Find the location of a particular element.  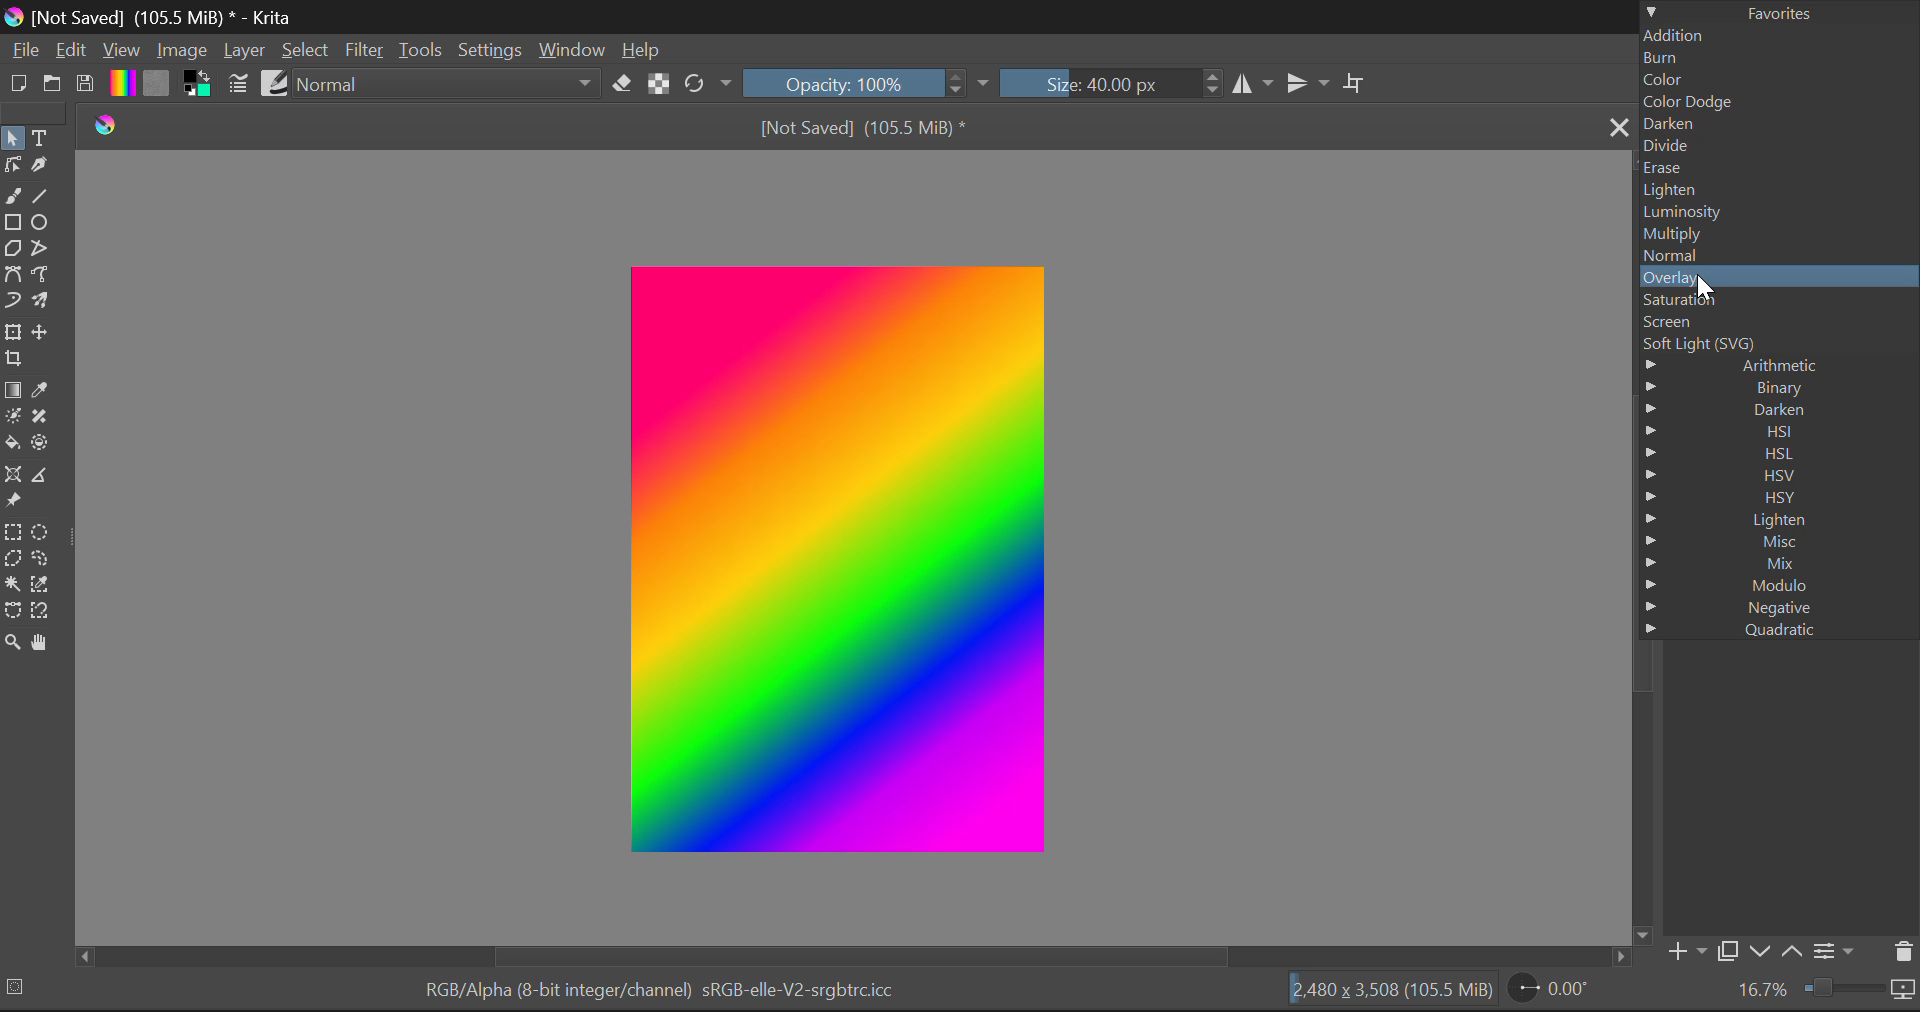

Filter is located at coordinates (368, 50).